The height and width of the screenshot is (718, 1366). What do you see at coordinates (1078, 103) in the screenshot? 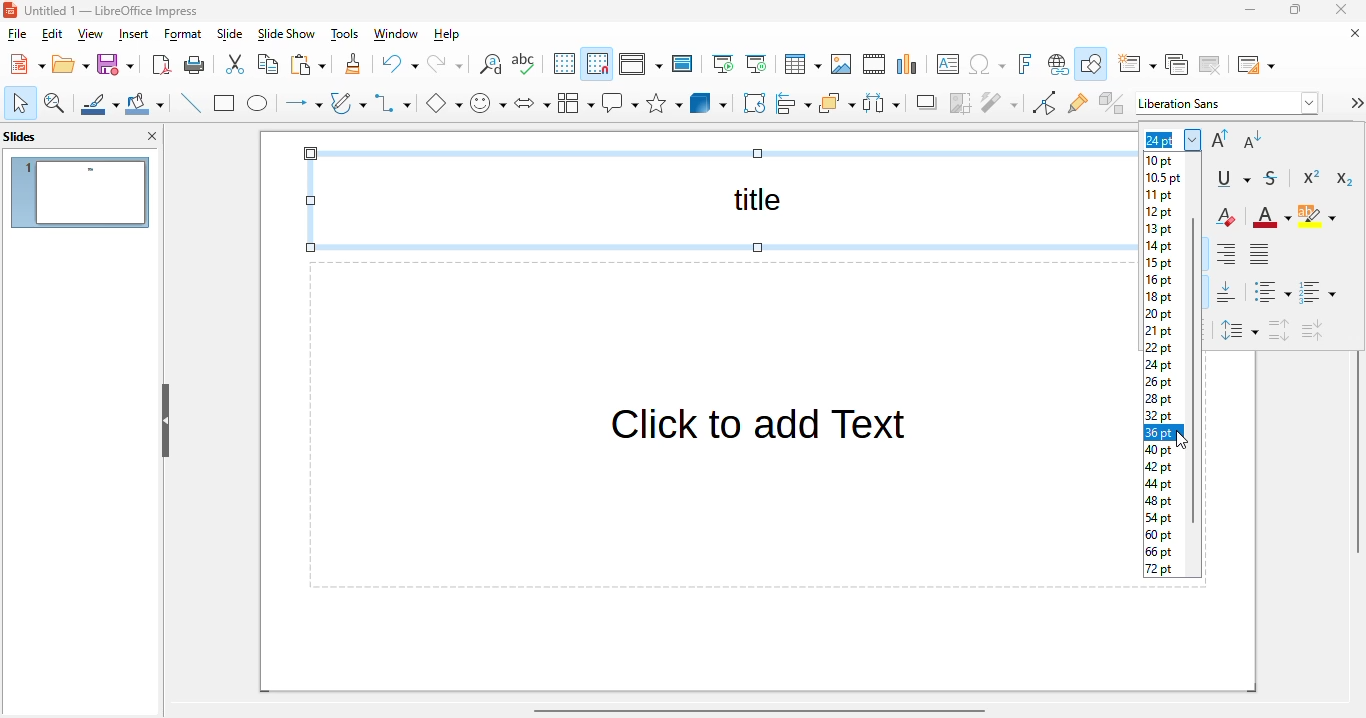
I see `show gluepoint functions` at bounding box center [1078, 103].